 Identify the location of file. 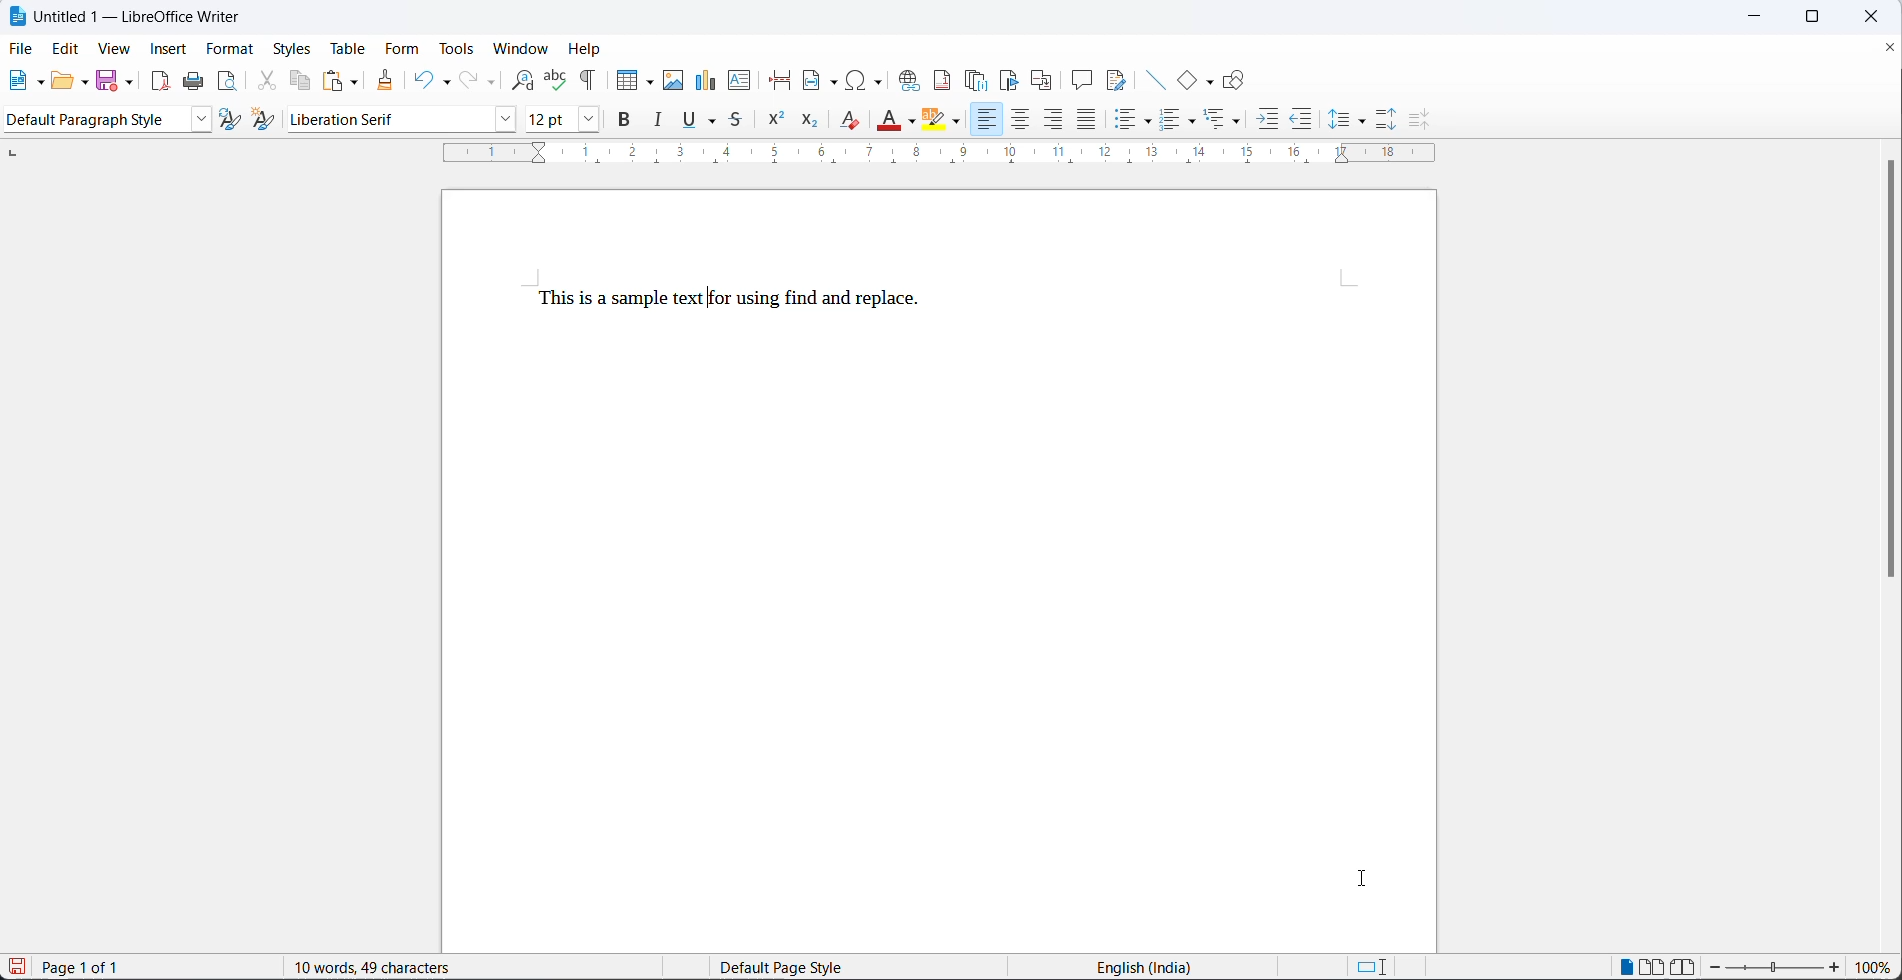
(22, 47).